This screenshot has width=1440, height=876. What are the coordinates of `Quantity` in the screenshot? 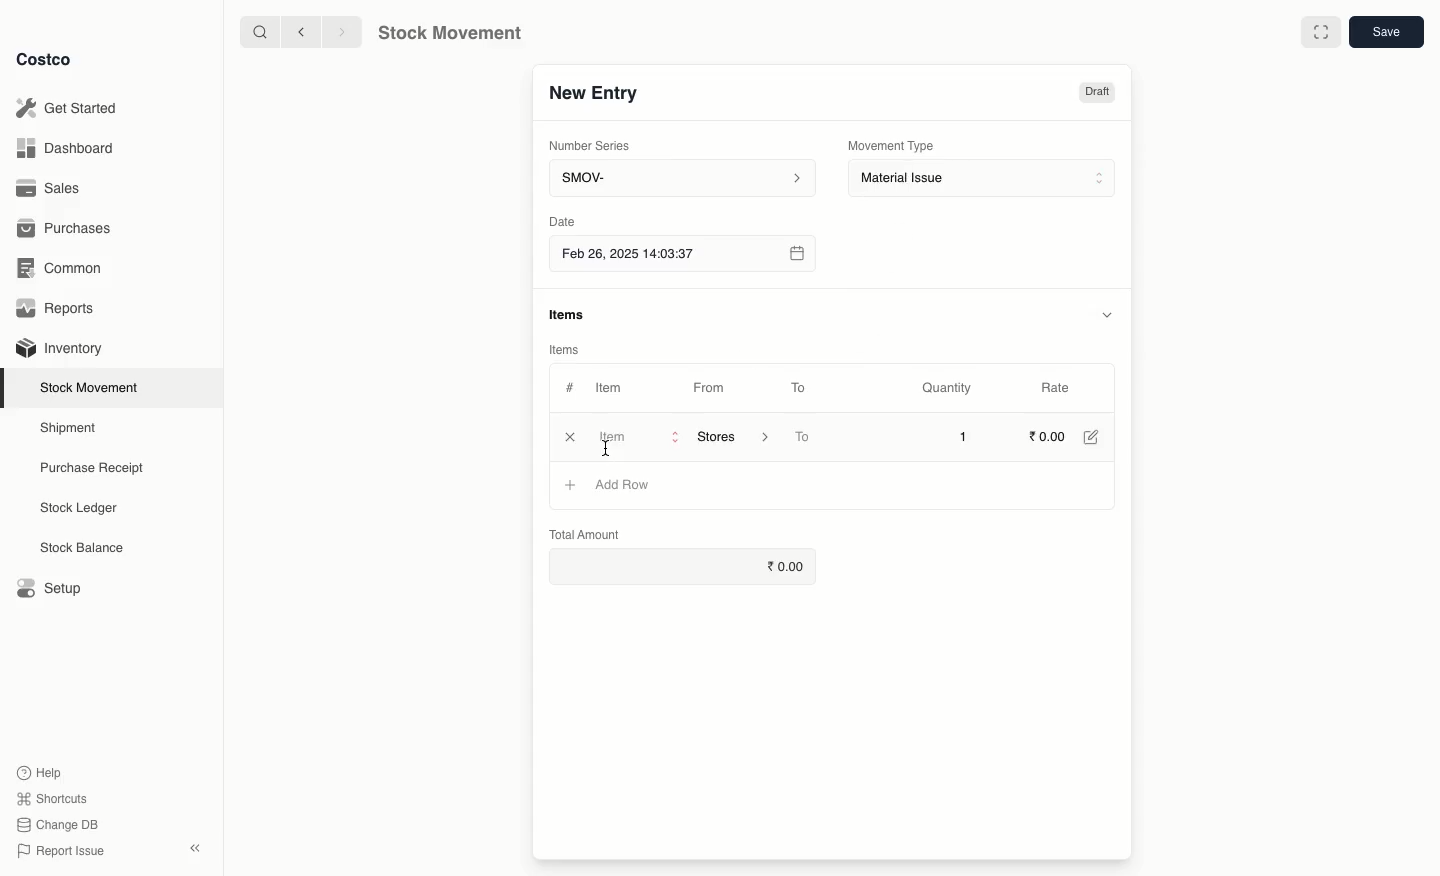 It's located at (950, 389).